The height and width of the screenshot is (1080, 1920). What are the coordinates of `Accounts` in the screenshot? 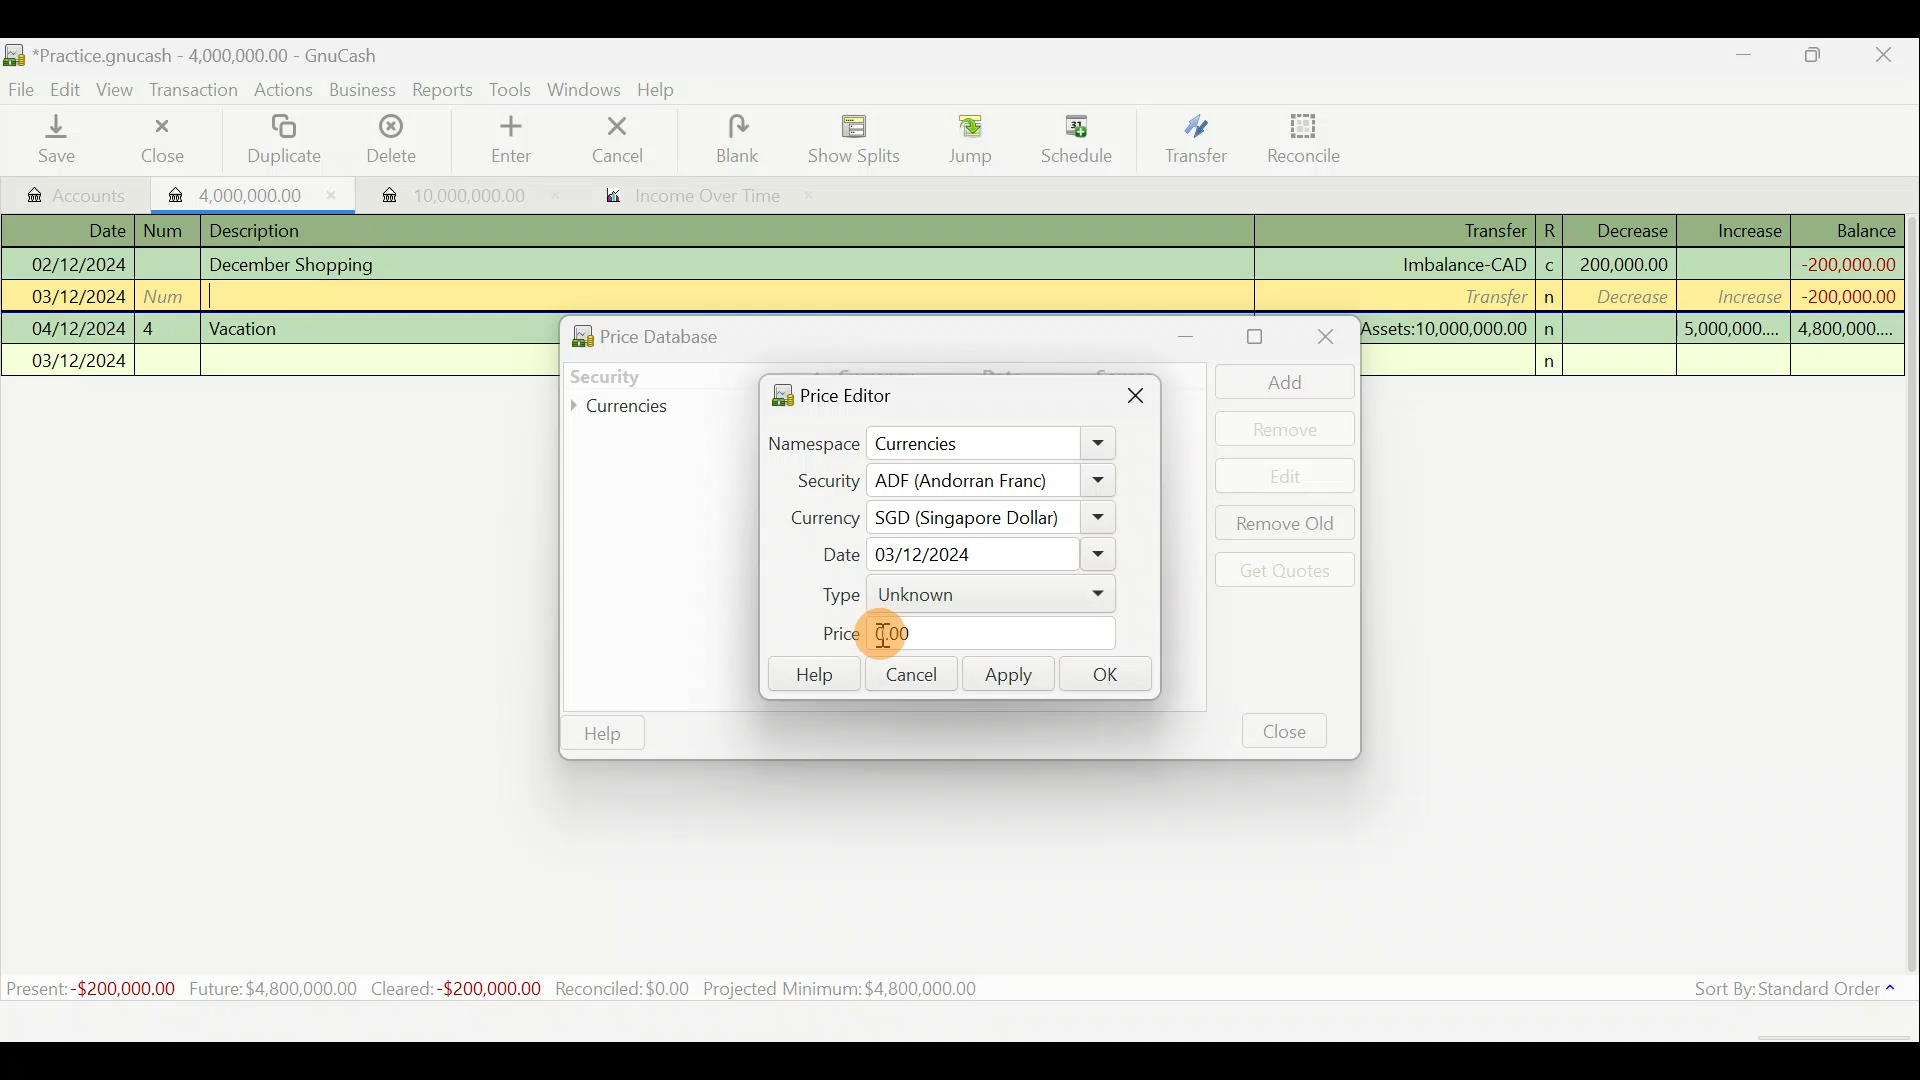 It's located at (70, 191).